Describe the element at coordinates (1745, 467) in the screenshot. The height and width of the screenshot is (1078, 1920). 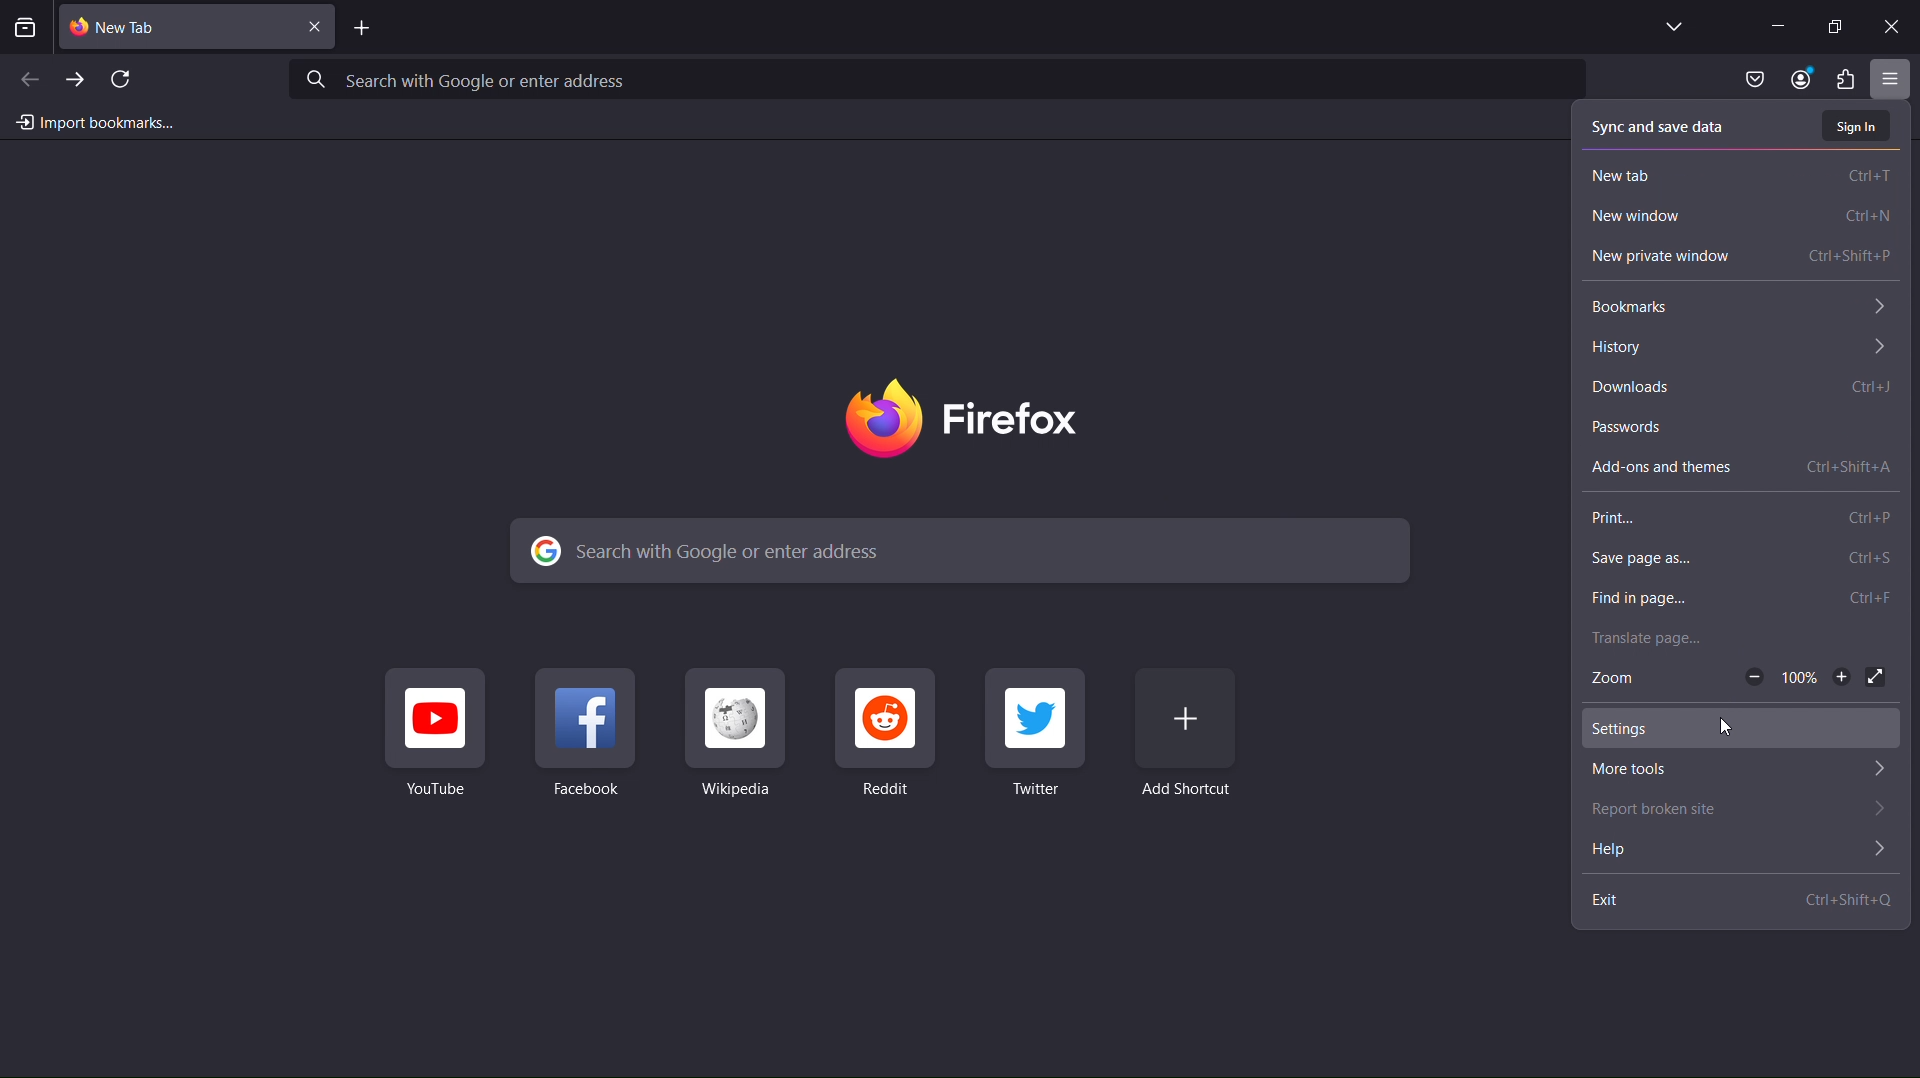
I see `Addons and themes` at that location.